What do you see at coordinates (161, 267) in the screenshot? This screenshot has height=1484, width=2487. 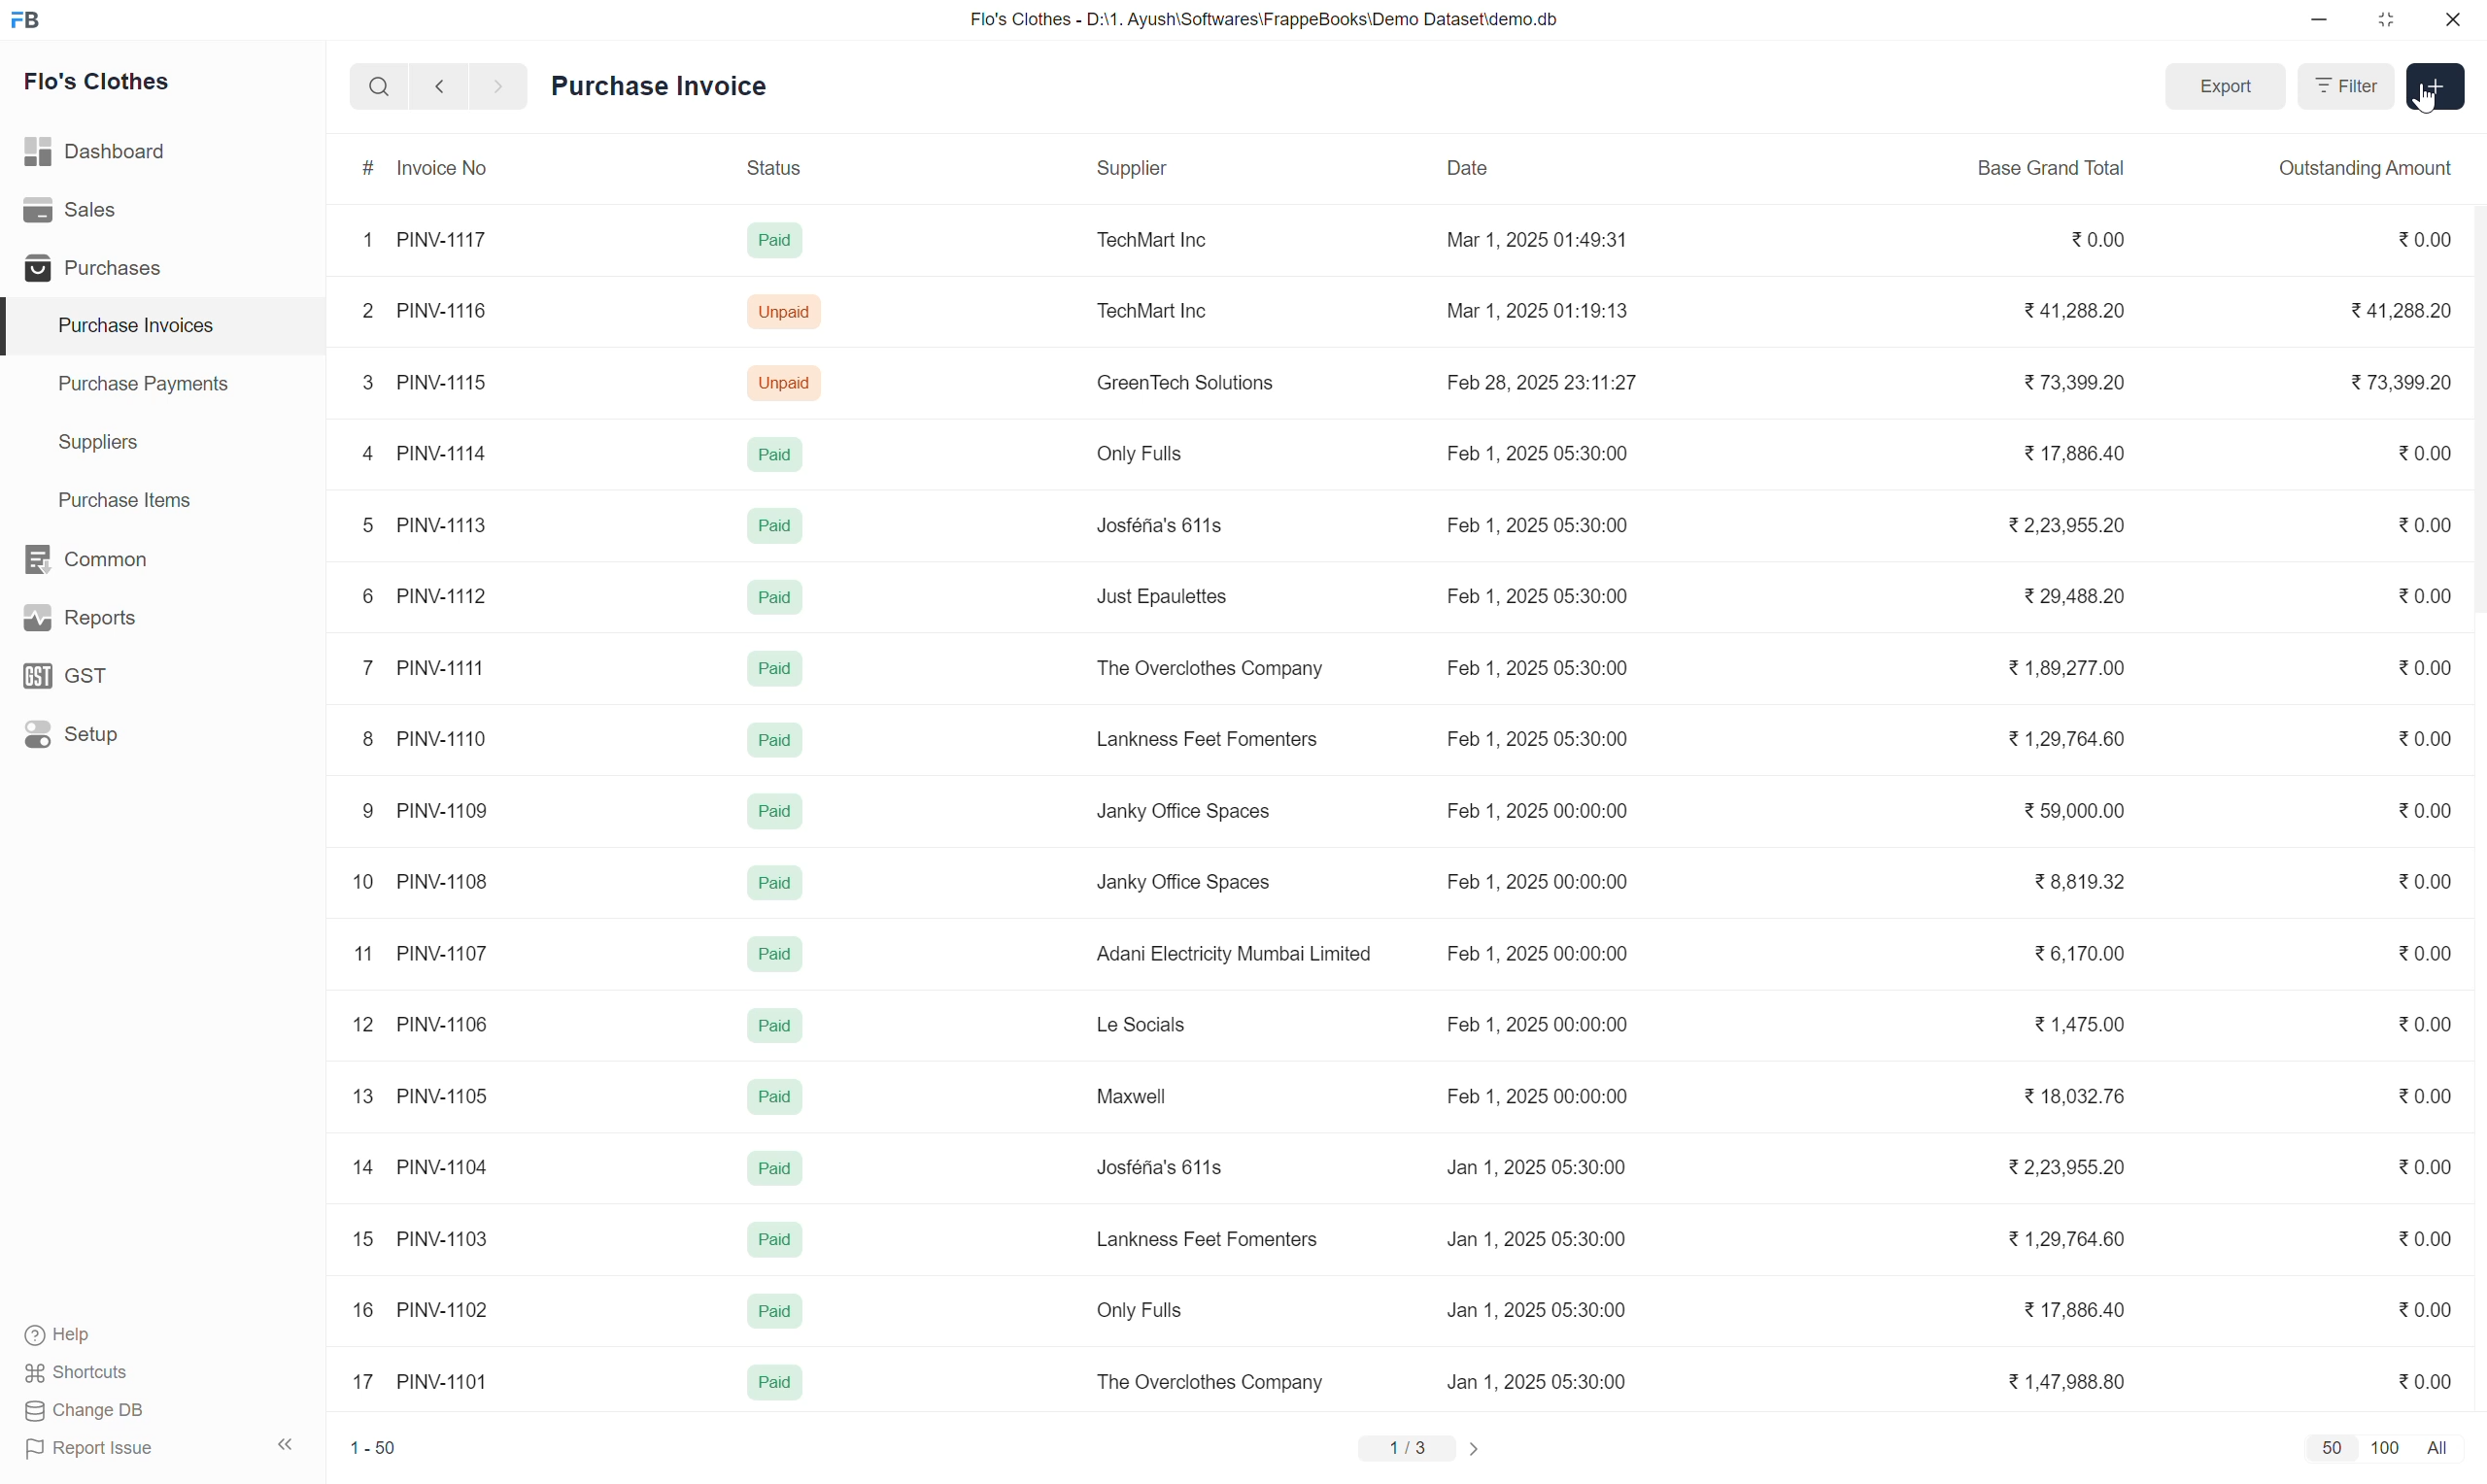 I see `Purchases` at bounding box center [161, 267].